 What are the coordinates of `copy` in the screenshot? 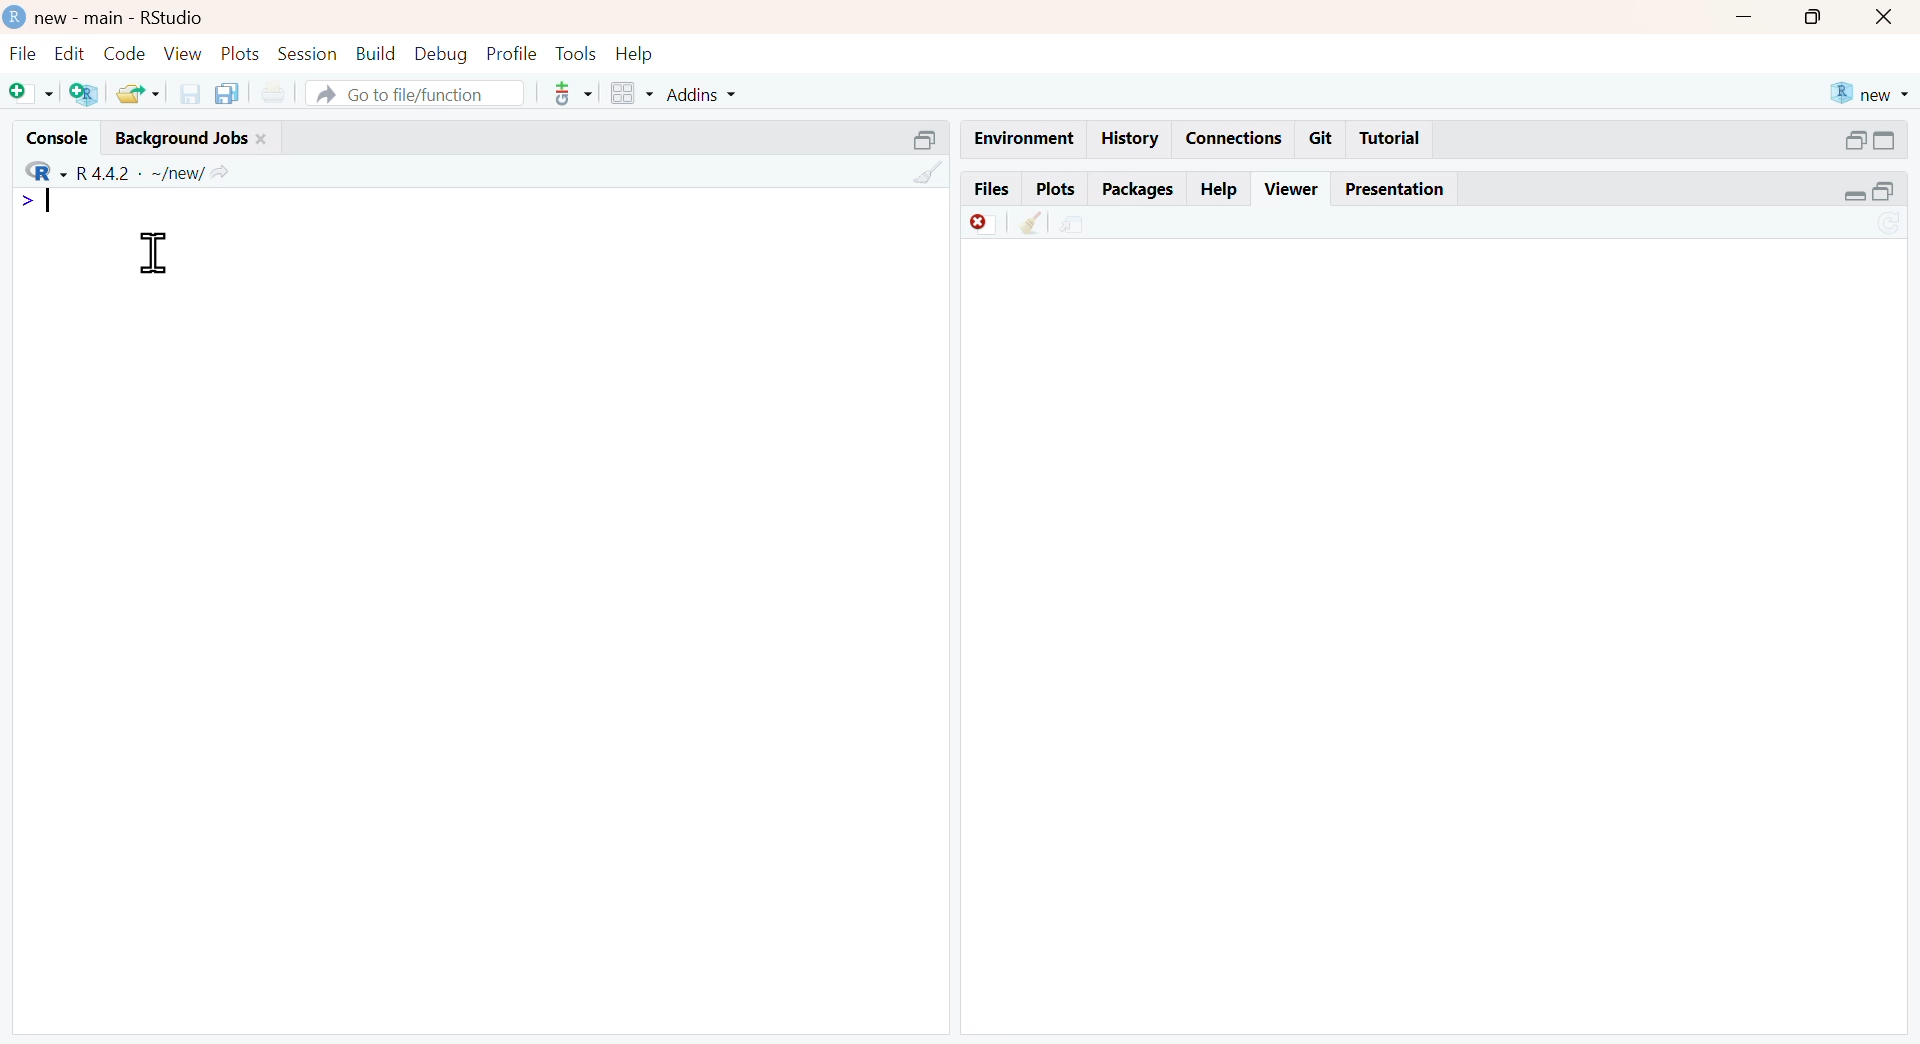 It's located at (227, 93).